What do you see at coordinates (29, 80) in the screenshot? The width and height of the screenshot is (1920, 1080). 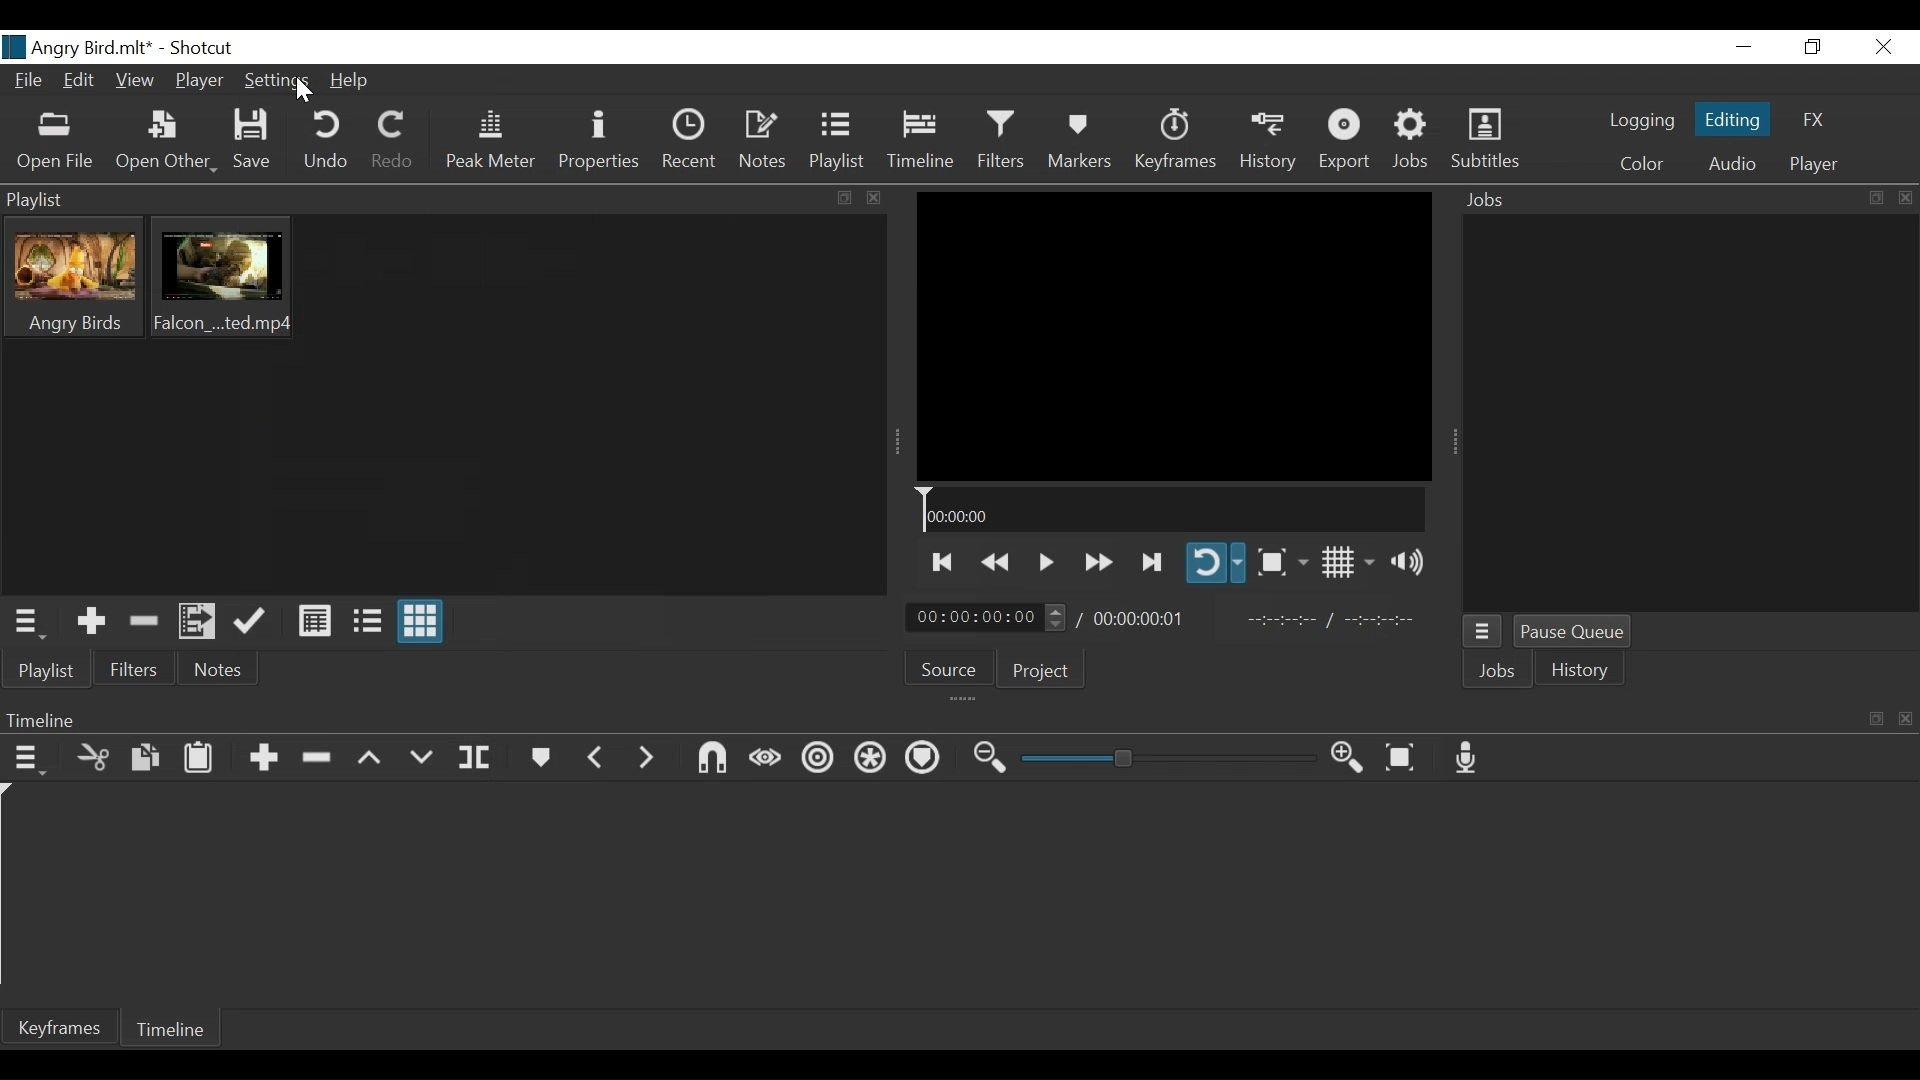 I see `File` at bounding box center [29, 80].